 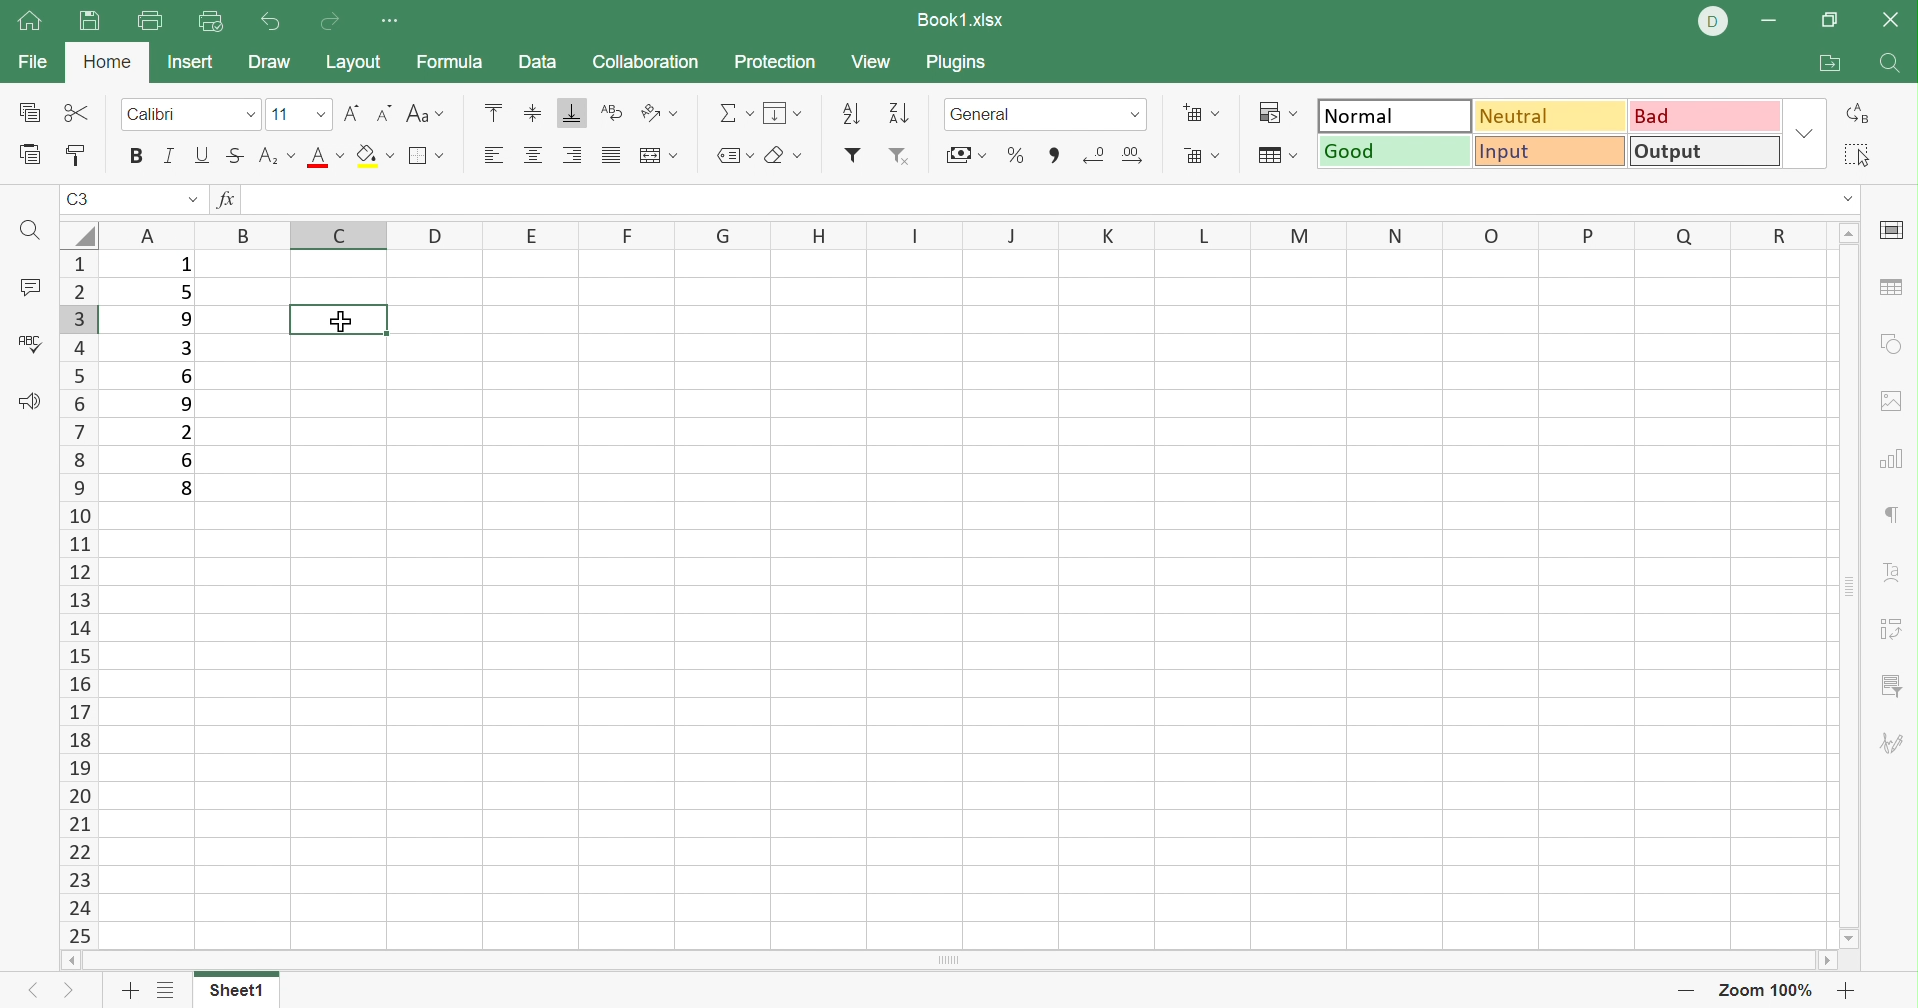 I want to click on Book1.xlsx, so click(x=962, y=22).